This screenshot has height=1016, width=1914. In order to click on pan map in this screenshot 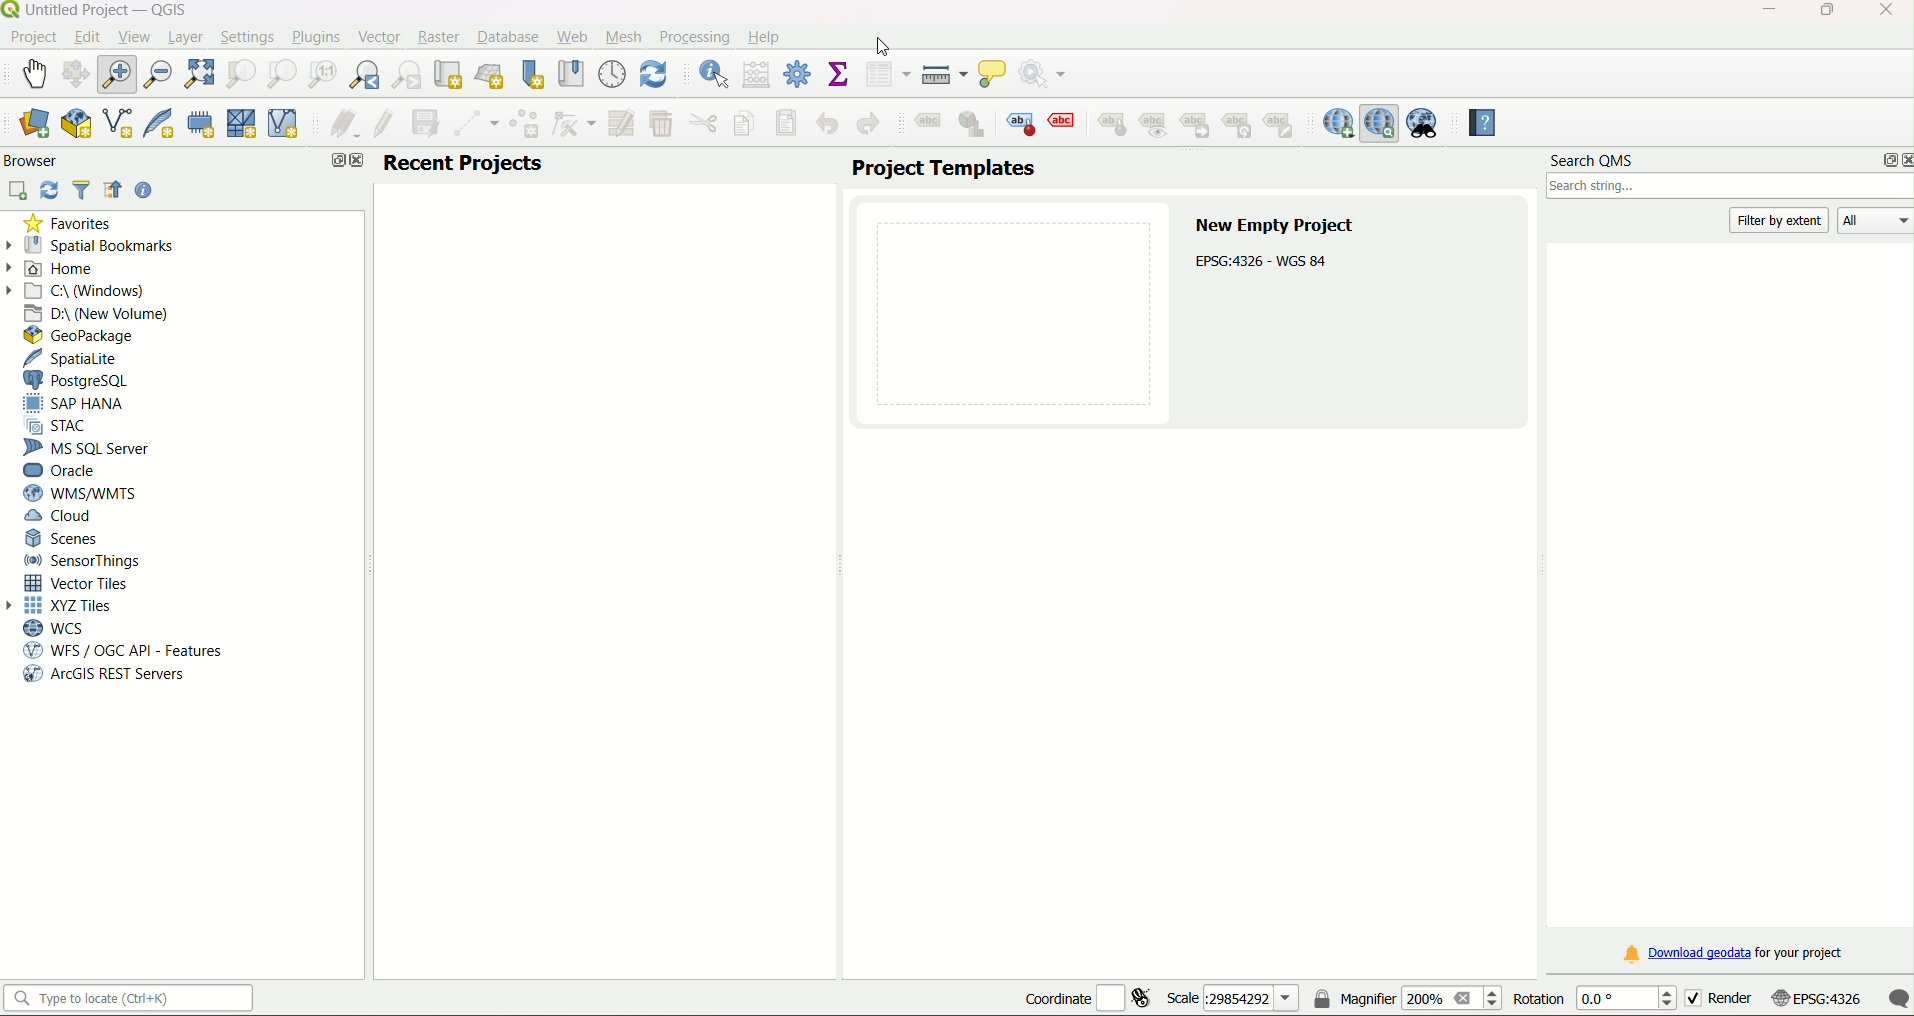, I will do `click(35, 71)`.